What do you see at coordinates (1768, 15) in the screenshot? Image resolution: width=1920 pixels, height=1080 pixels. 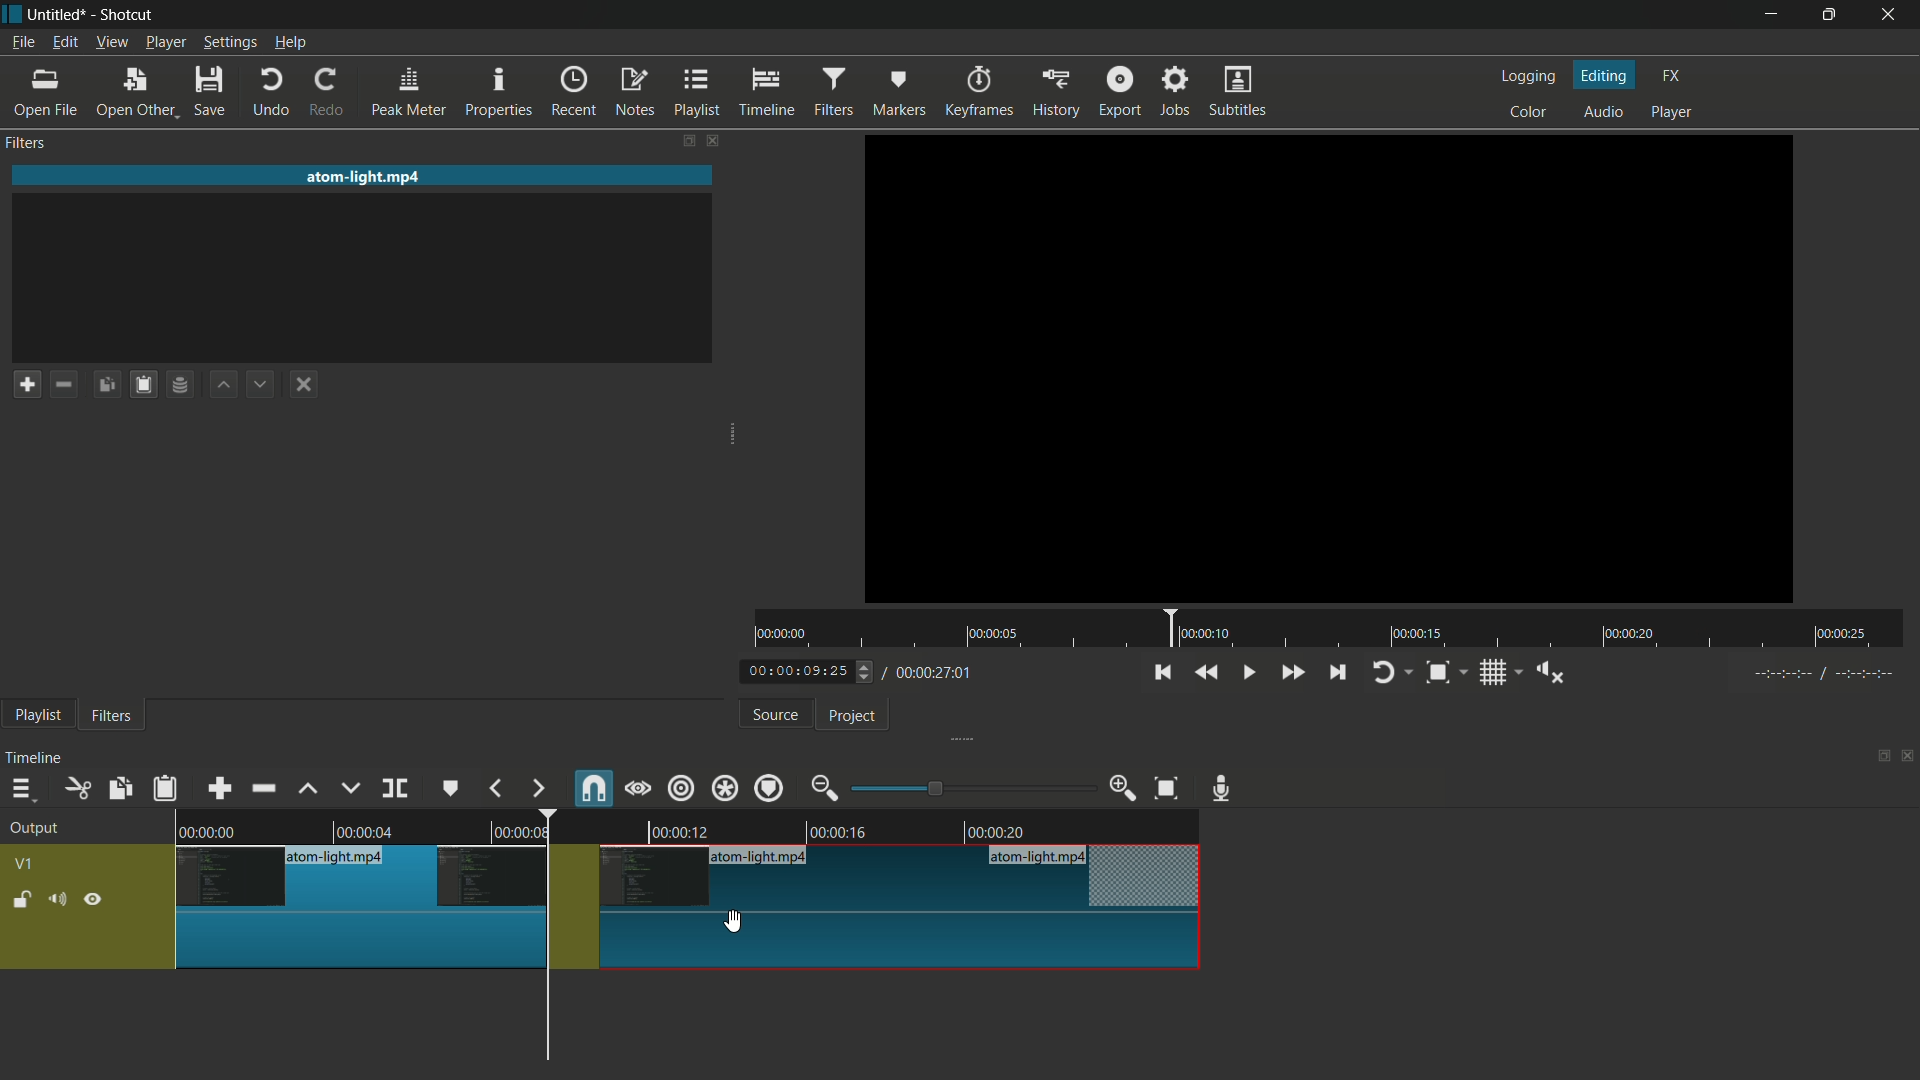 I see `minimize` at bounding box center [1768, 15].